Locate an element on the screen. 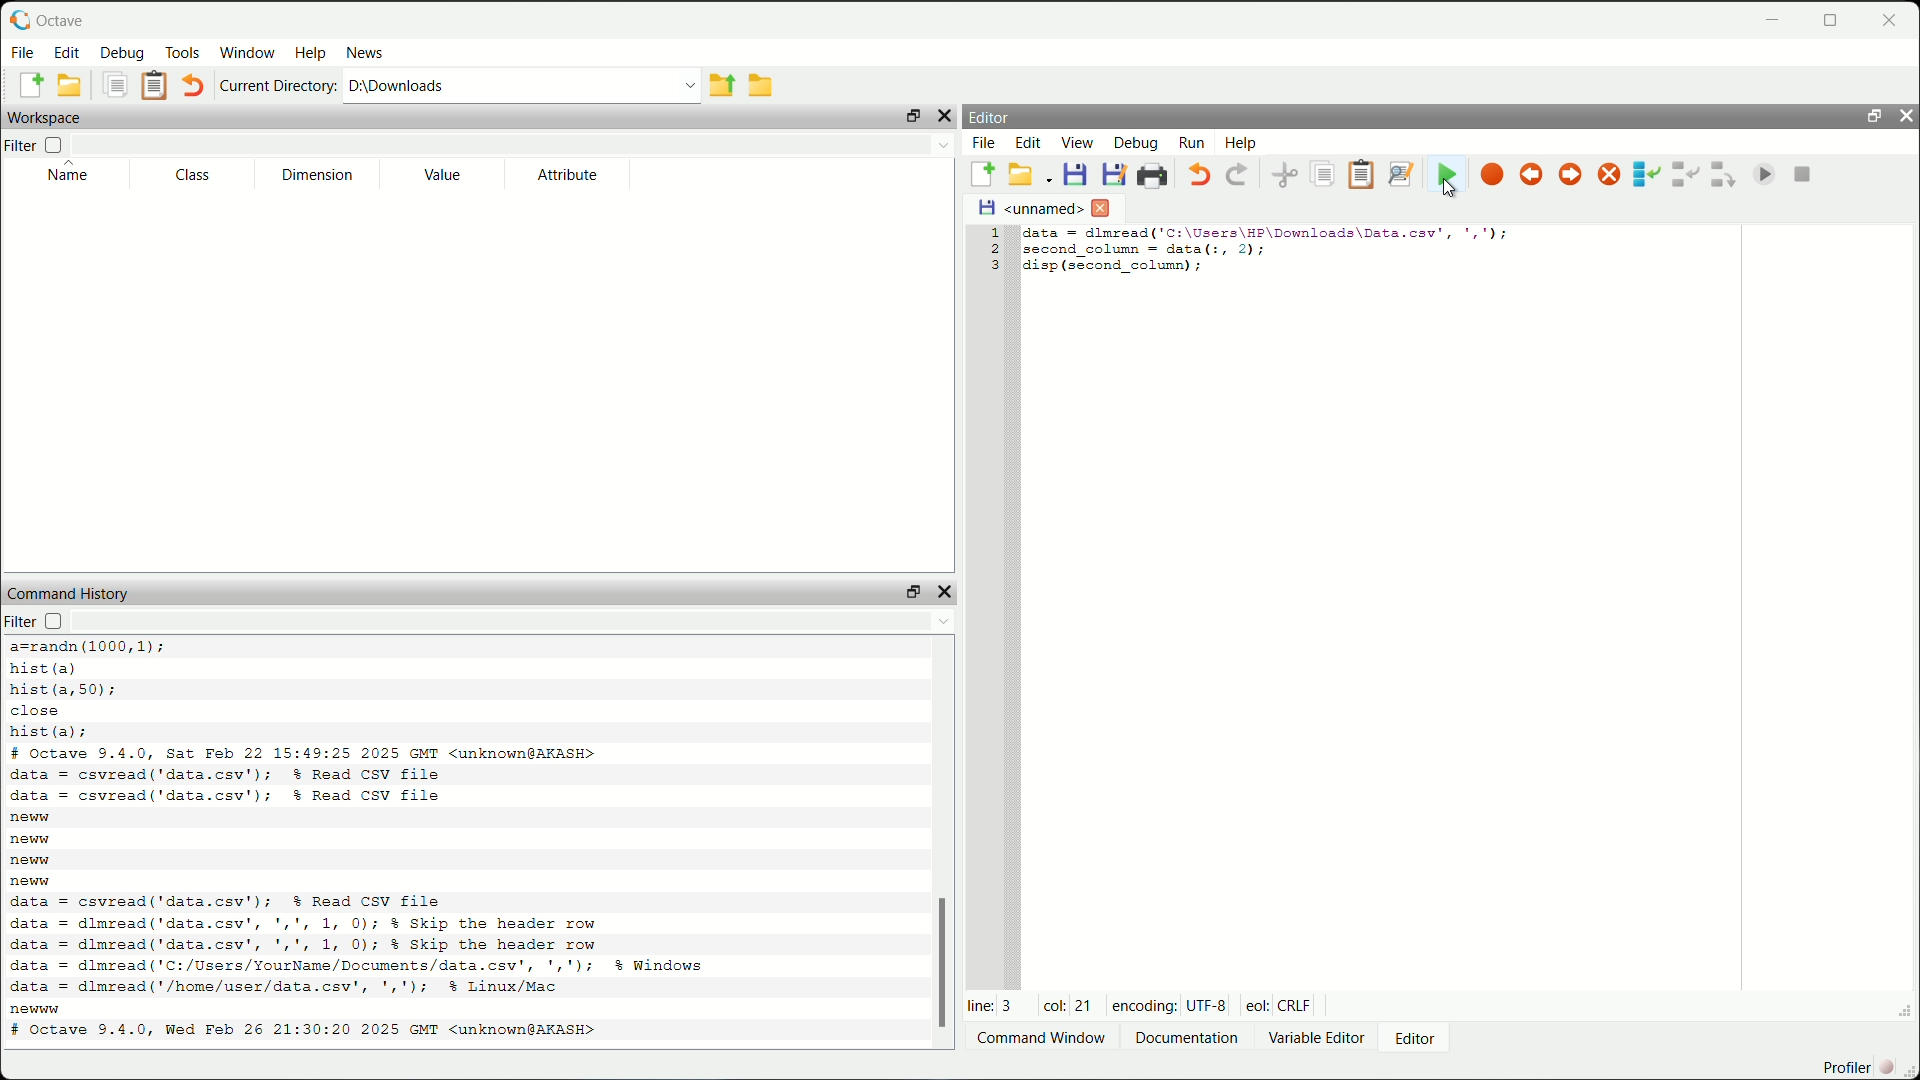 This screenshot has height=1080, width=1920. remove all breakpoints is located at coordinates (1607, 178).